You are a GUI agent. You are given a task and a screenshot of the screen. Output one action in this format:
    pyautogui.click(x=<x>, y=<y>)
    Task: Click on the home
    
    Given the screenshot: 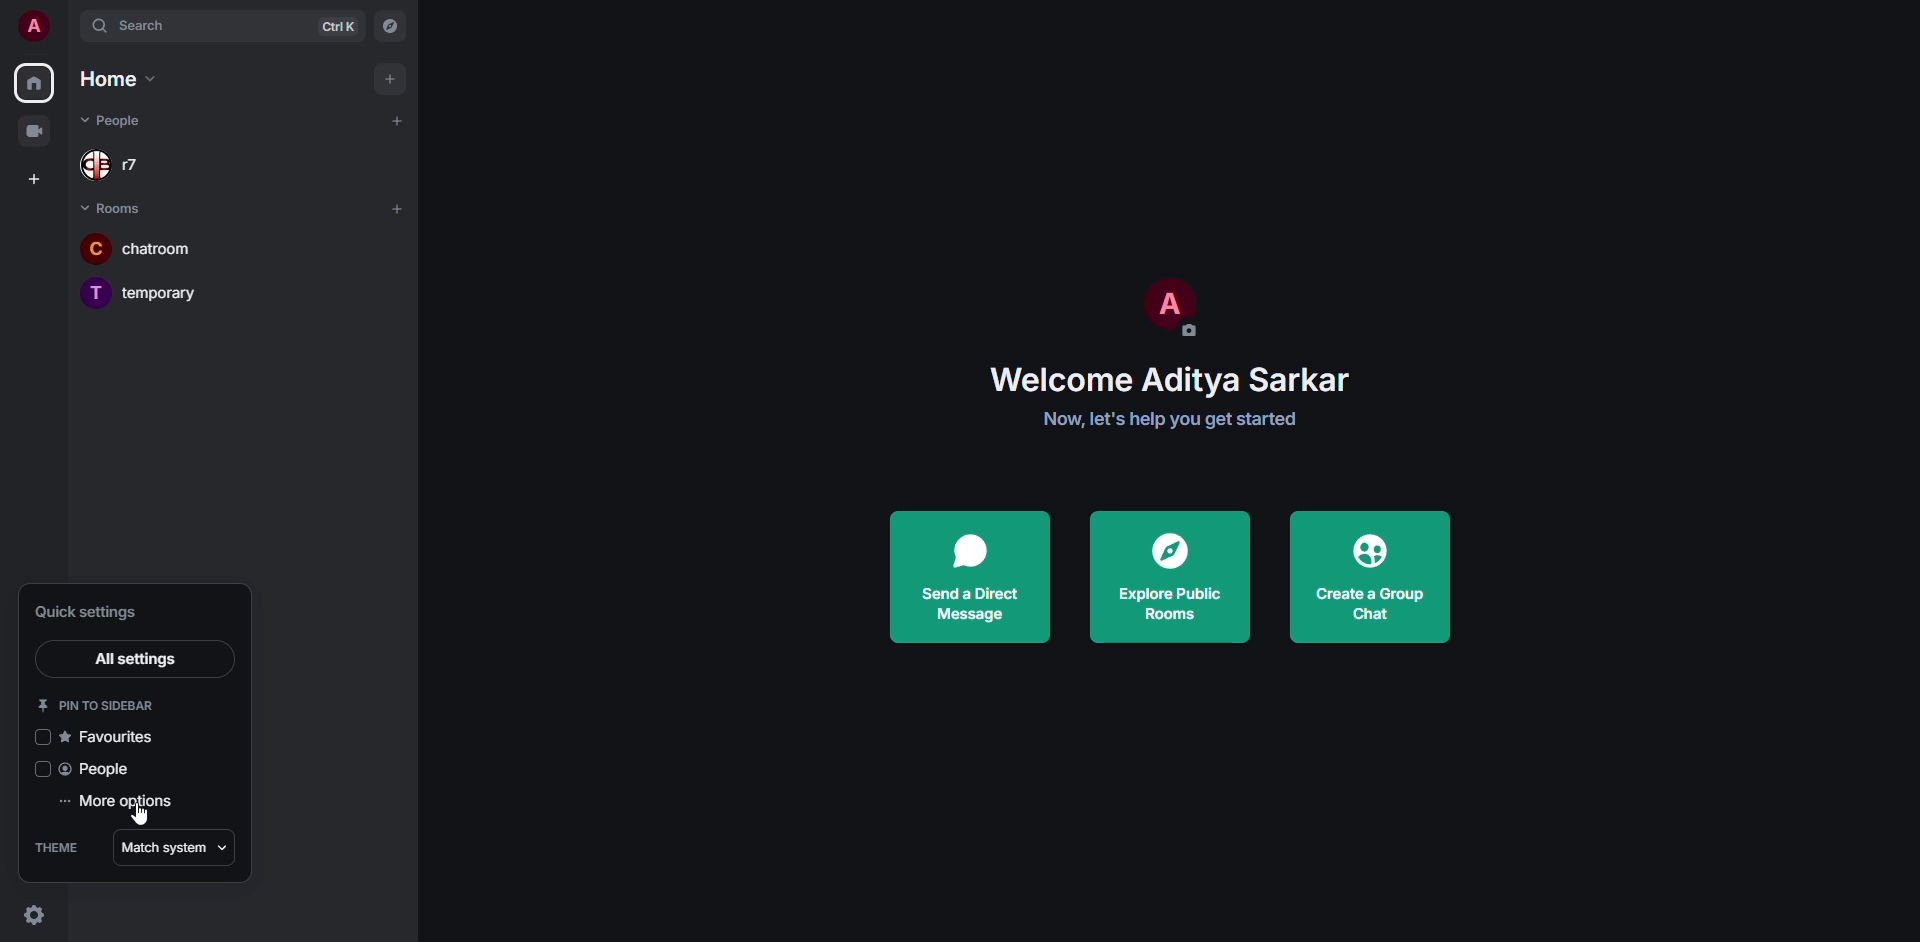 What is the action you would take?
    pyautogui.click(x=118, y=76)
    